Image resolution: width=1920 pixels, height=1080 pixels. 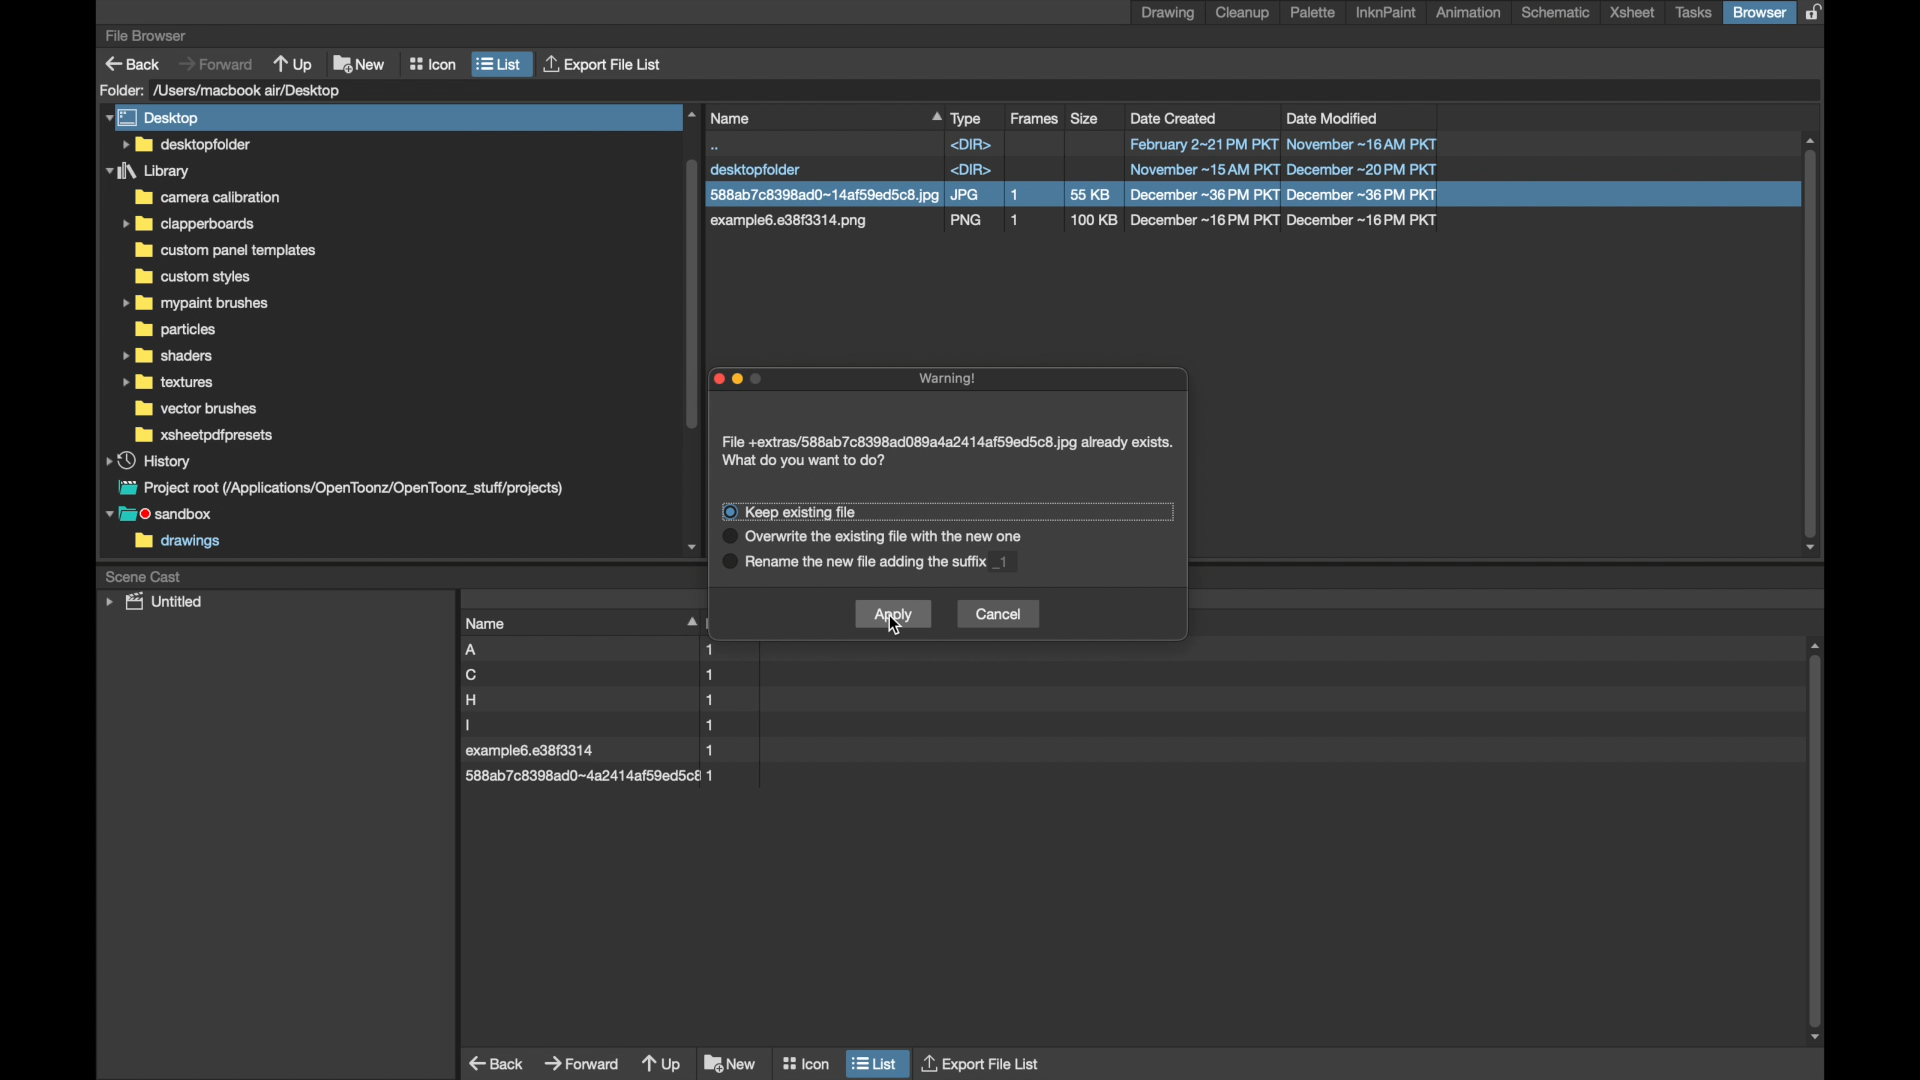 I want to click on cancel, so click(x=998, y=614).